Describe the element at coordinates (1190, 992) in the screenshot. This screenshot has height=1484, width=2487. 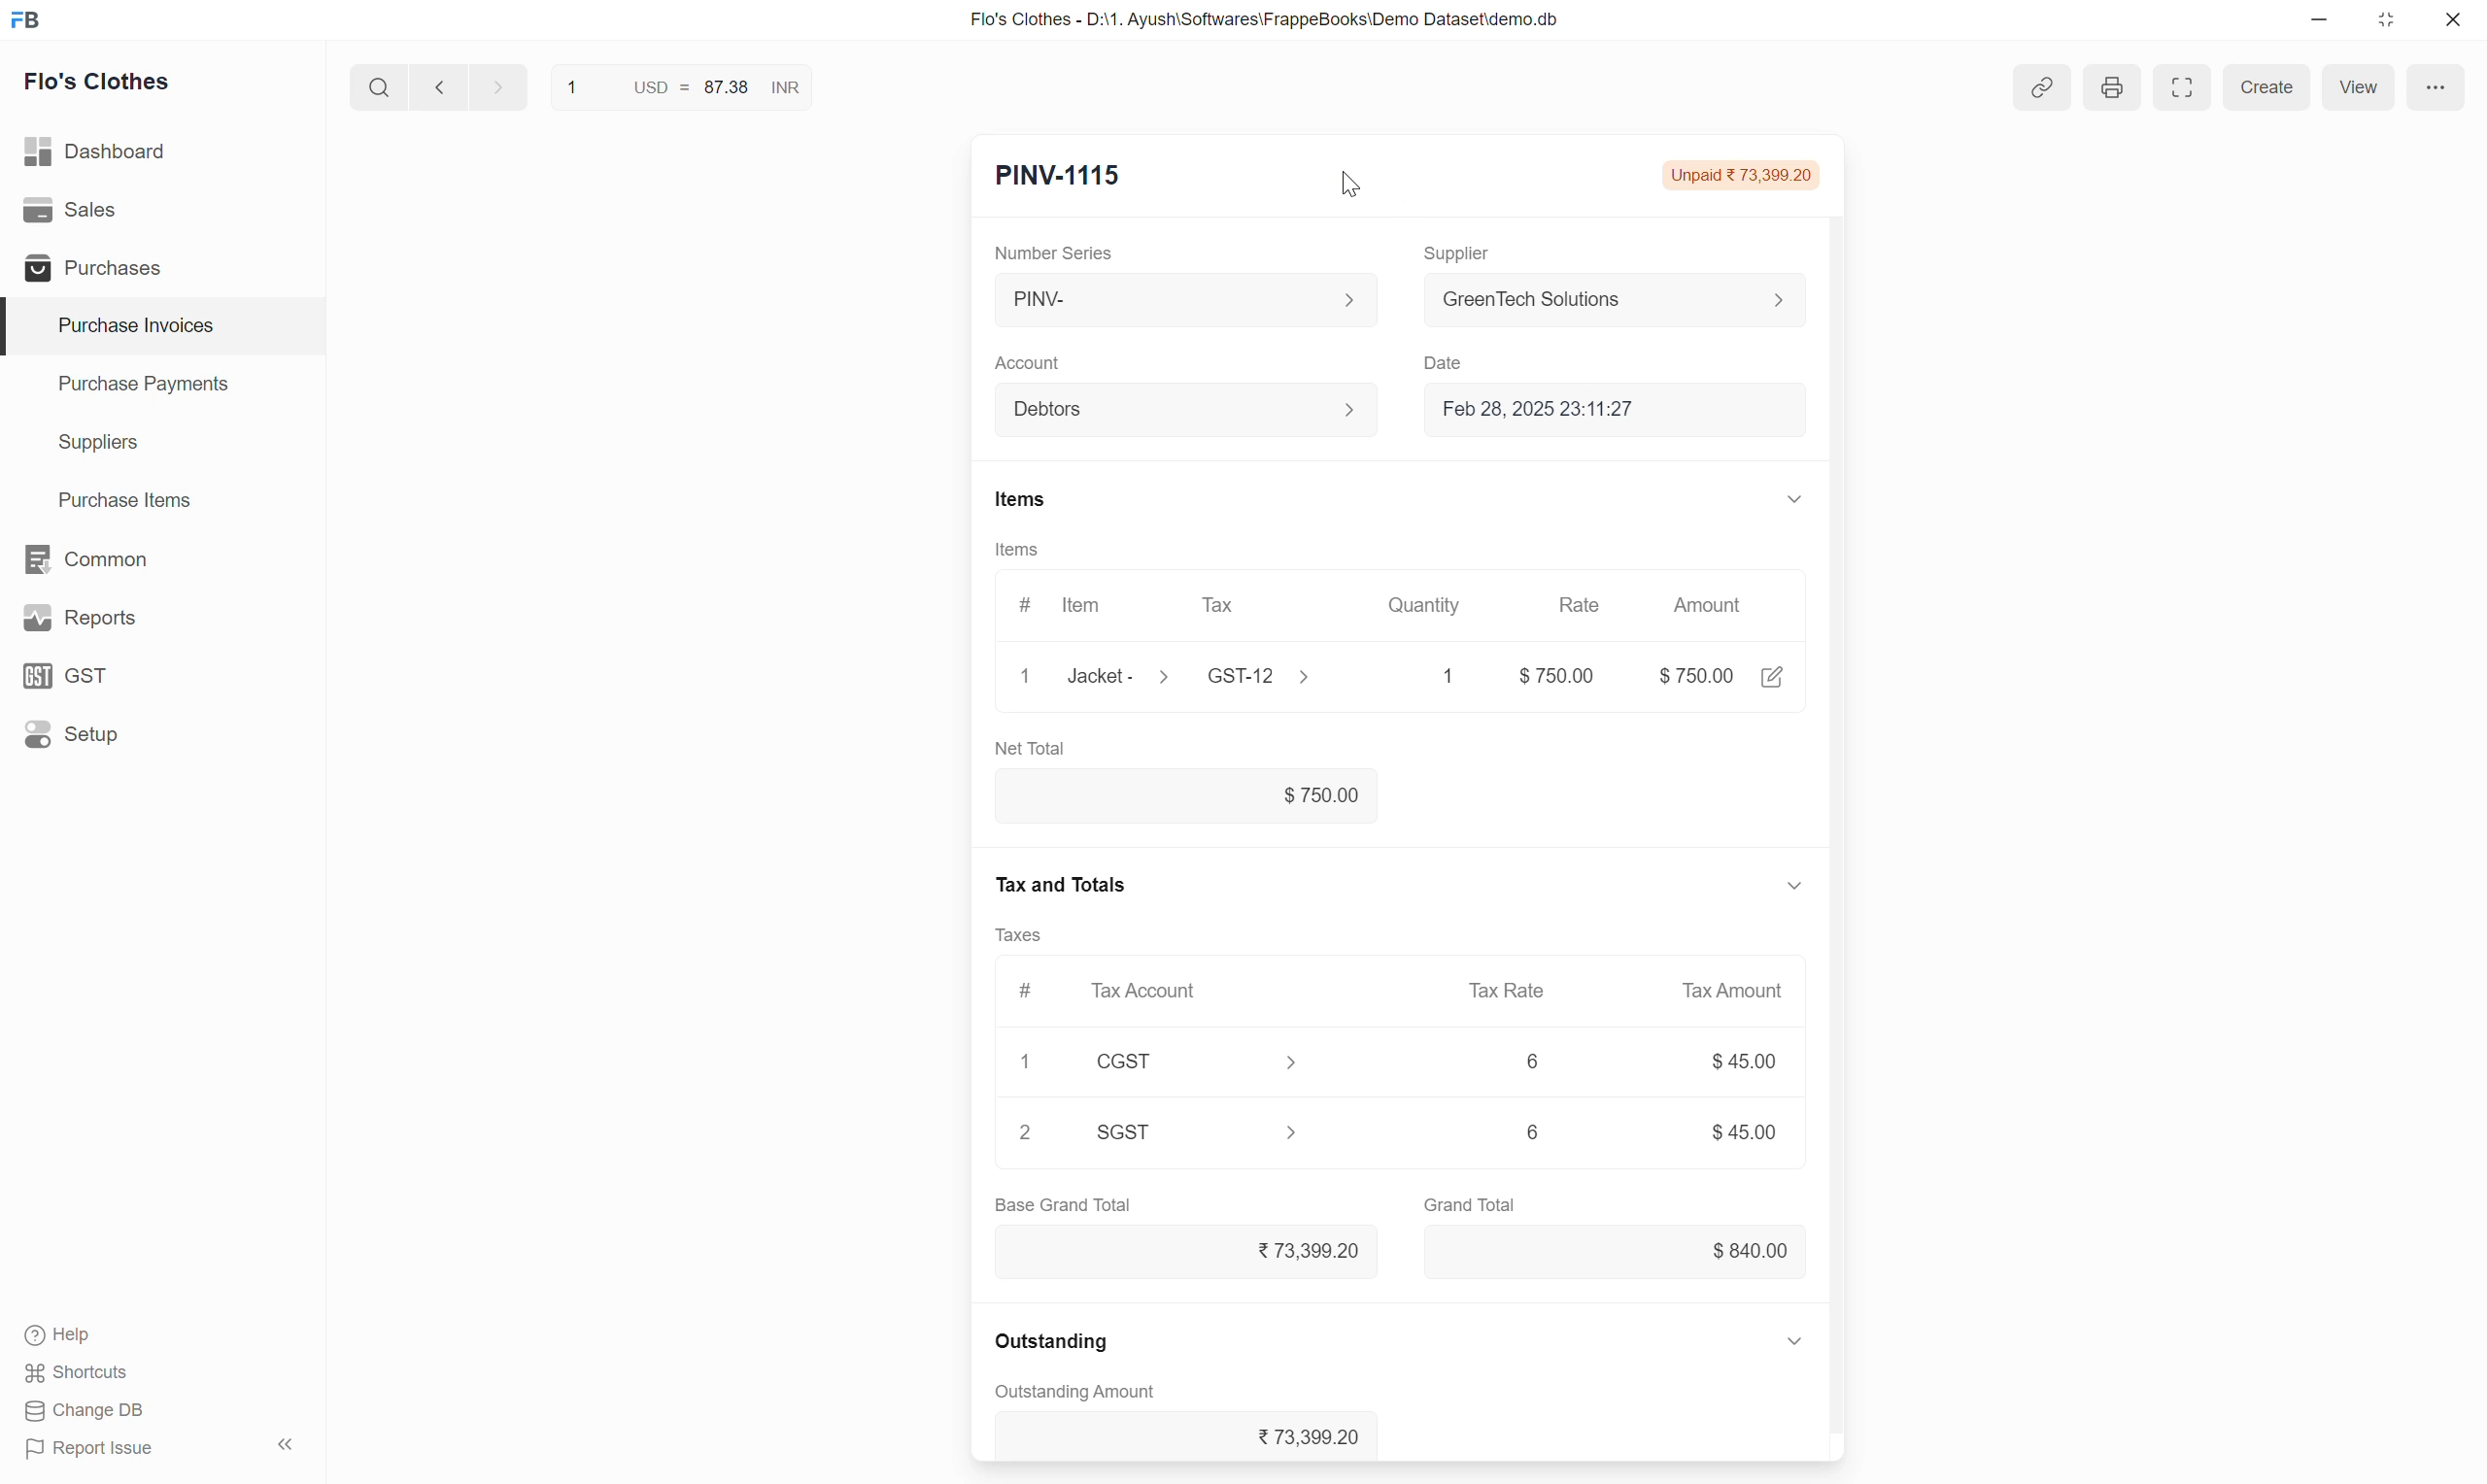
I see `Tax Account` at that location.